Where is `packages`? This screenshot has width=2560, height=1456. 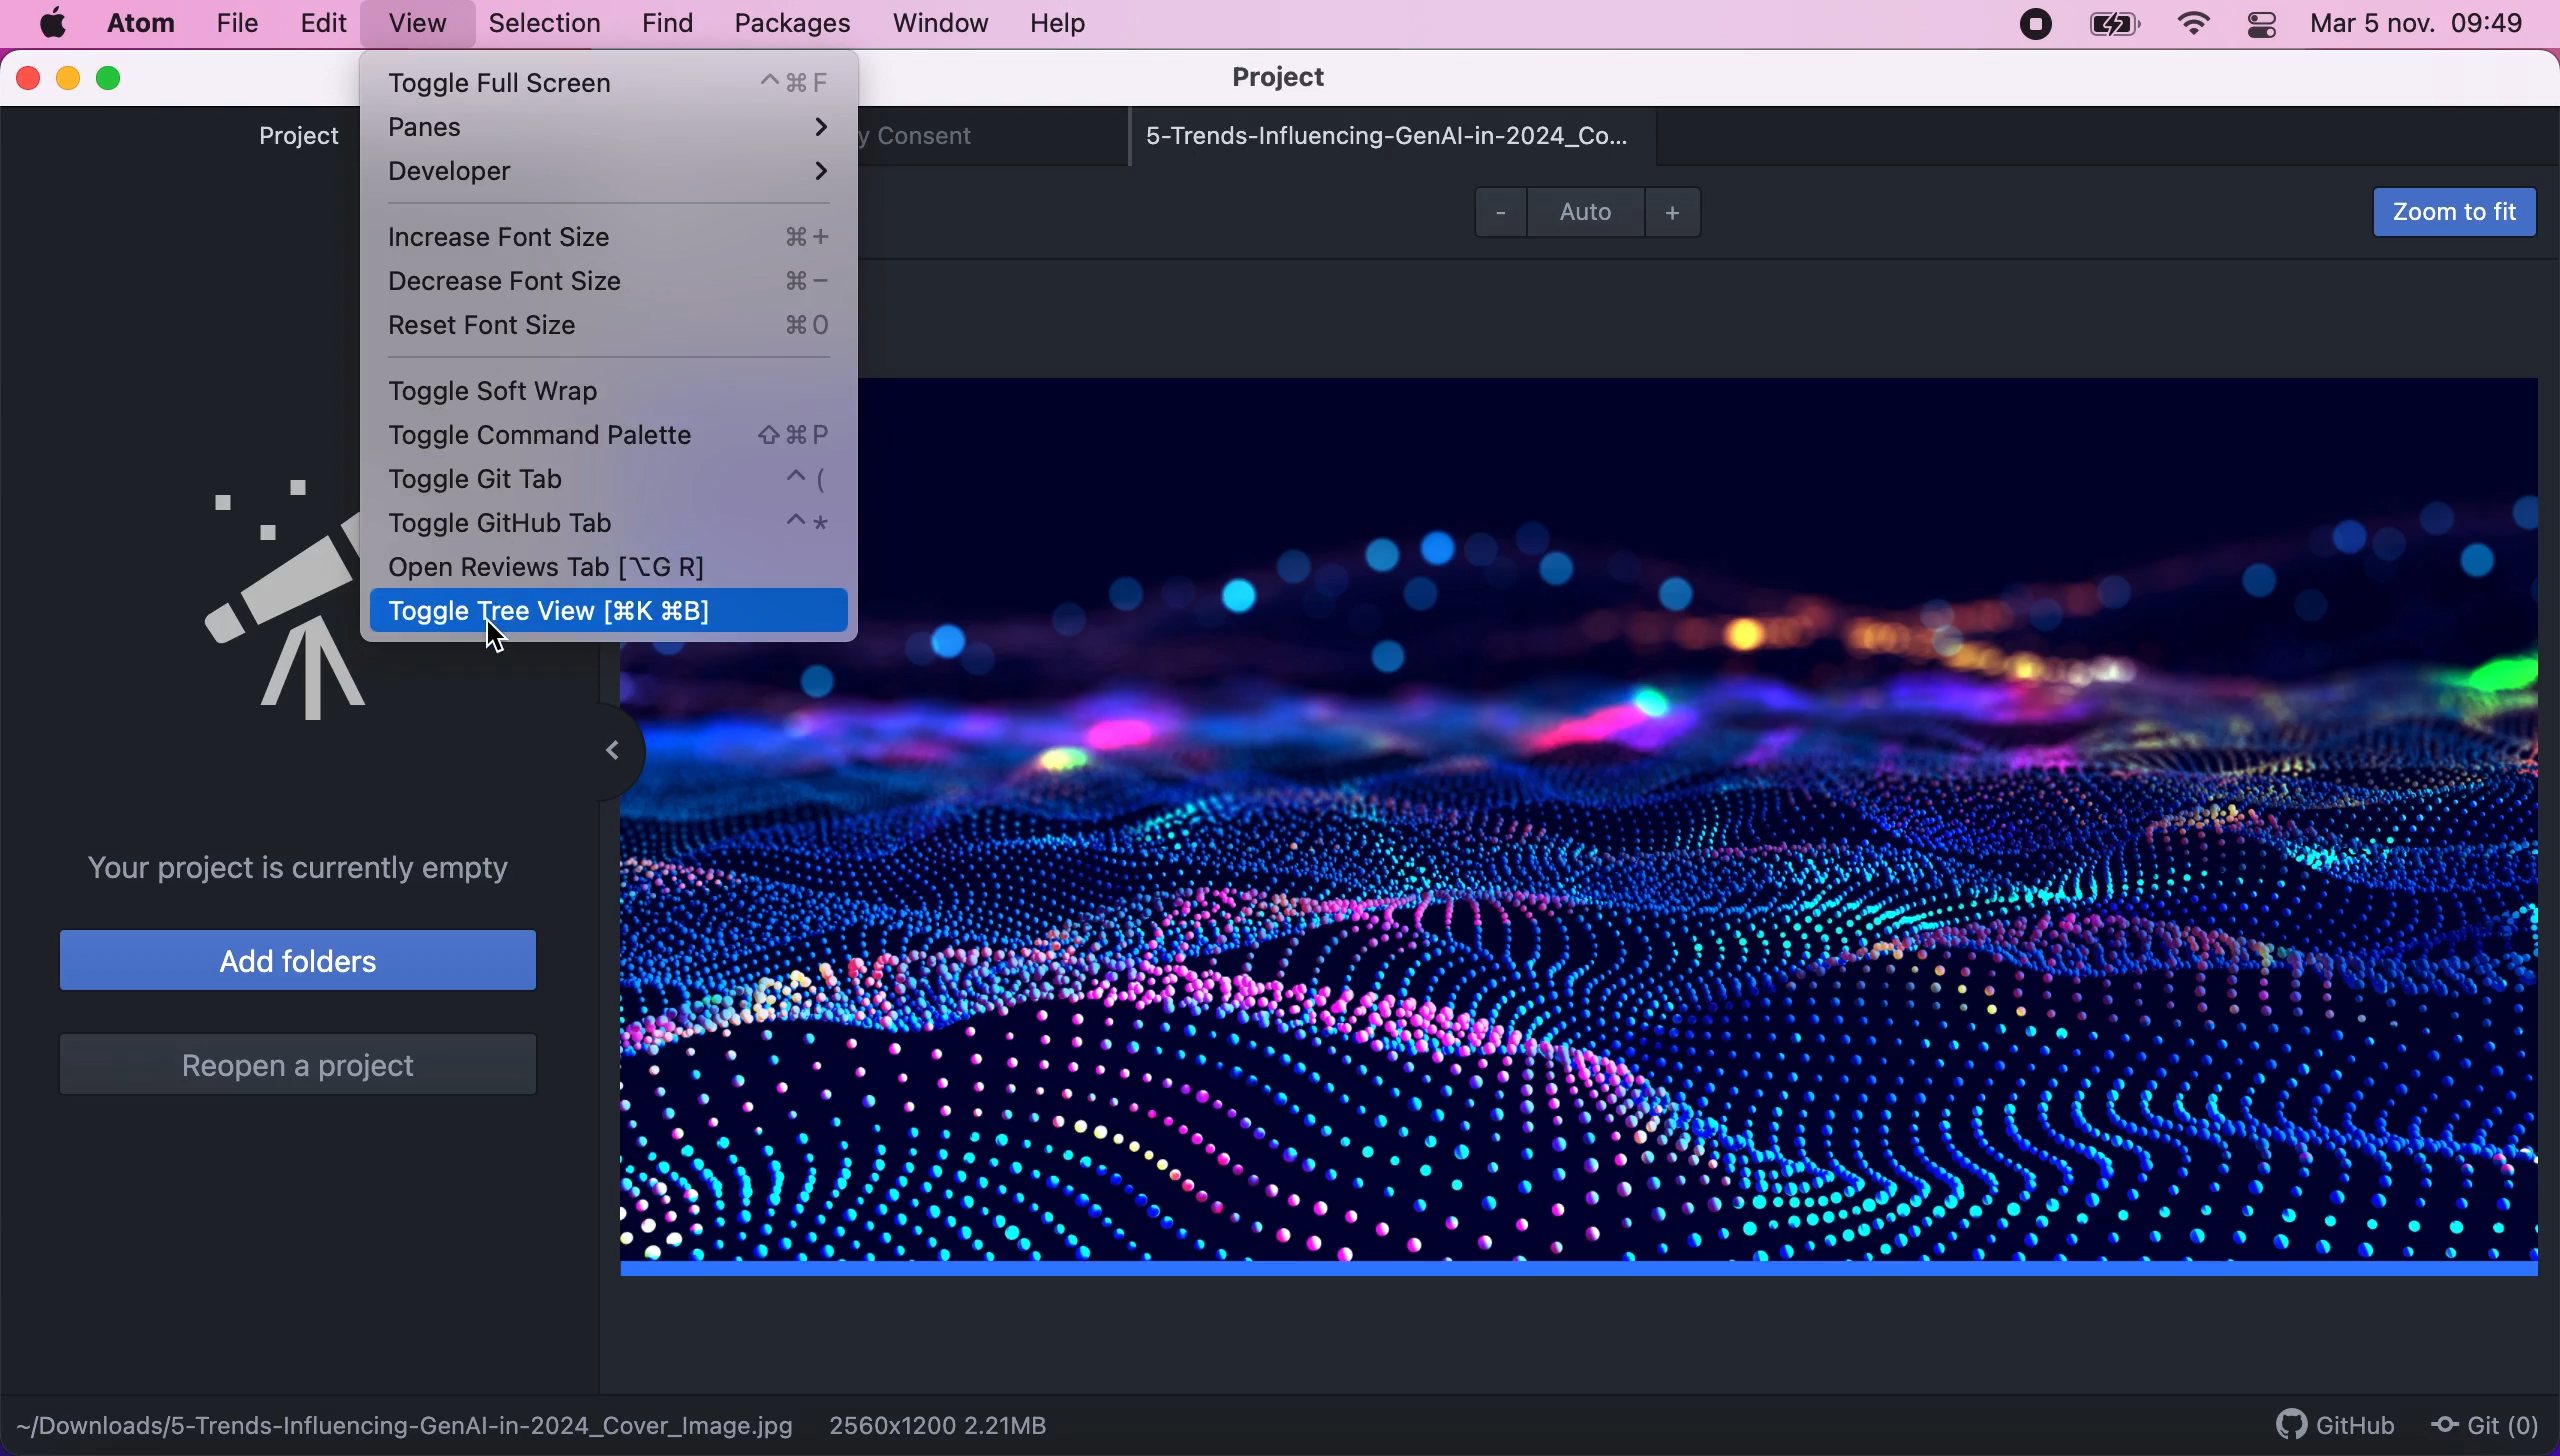
packages is located at coordinates (787, 26).